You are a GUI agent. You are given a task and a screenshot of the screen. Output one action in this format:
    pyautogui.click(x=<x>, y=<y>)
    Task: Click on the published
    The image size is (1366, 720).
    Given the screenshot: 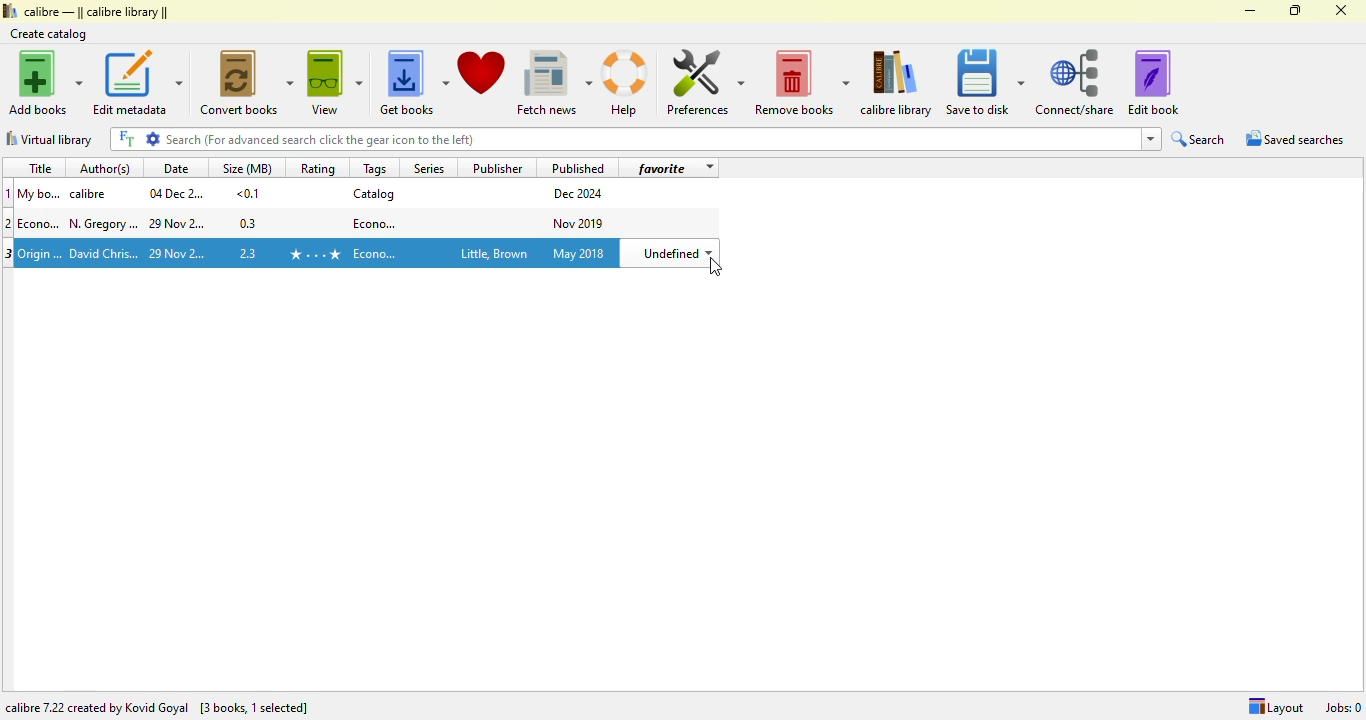 What is the action you would take?
    pyautogui.click(x=578, y=167)
    